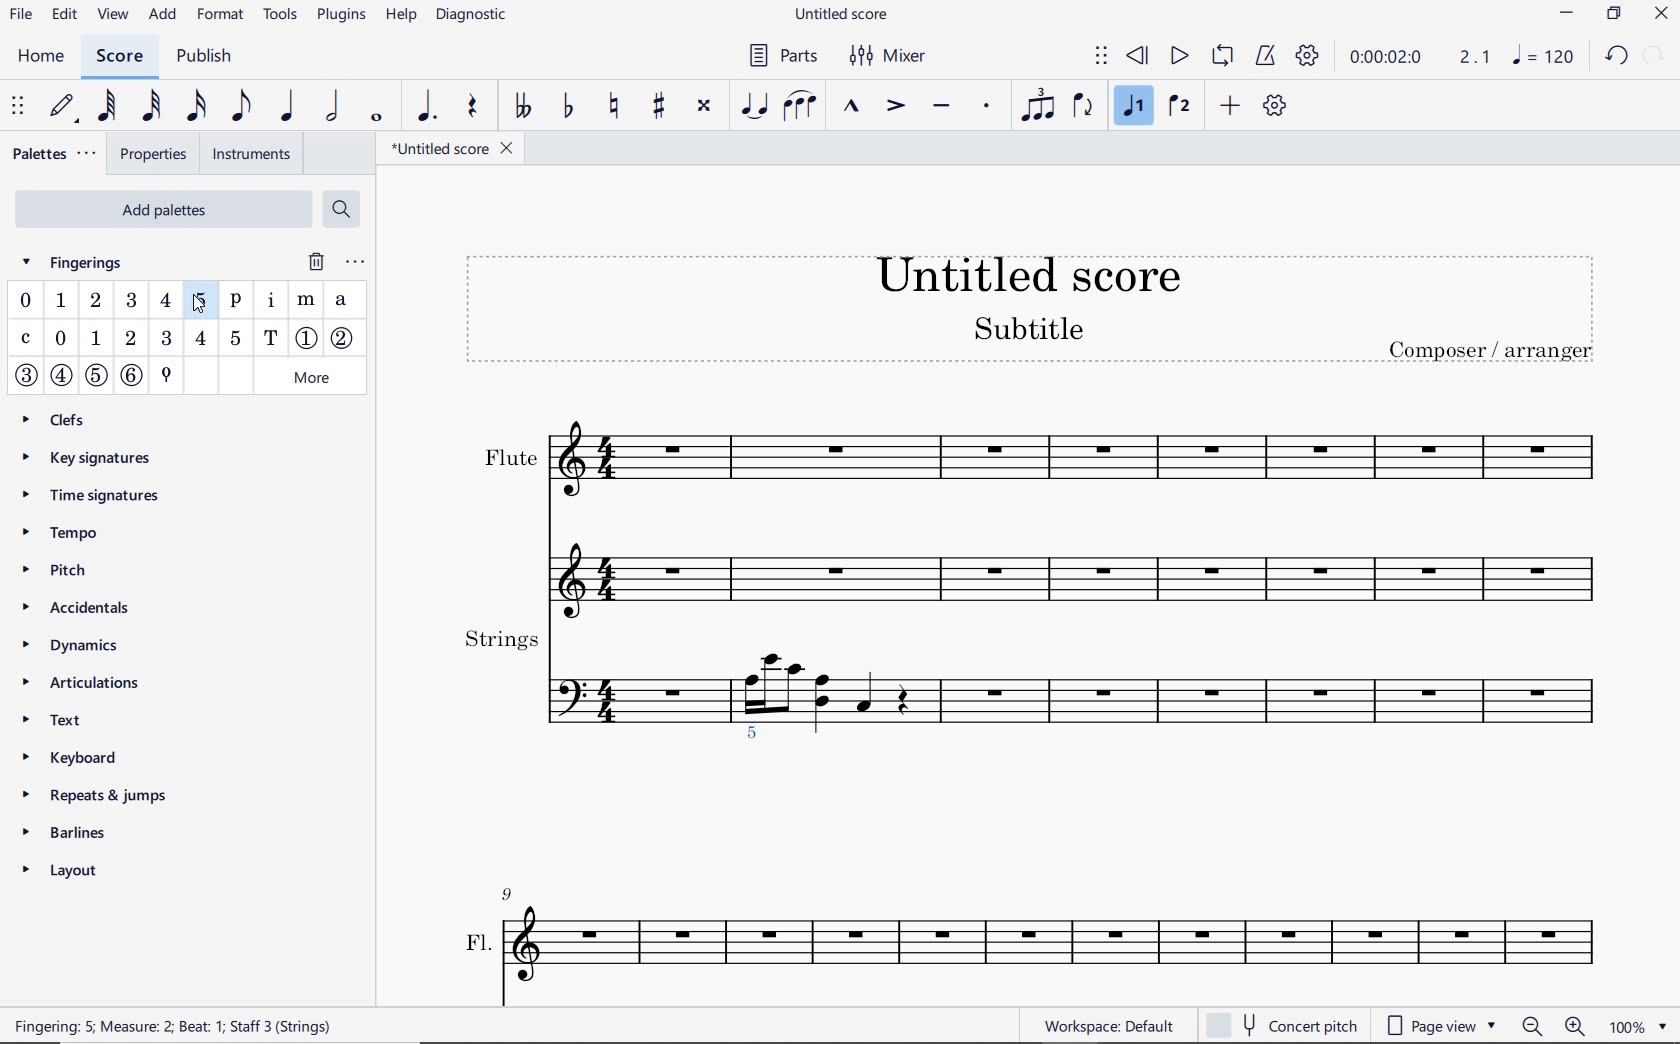 The width and height of the screenshot is (1680, 1044). What do you see at coordinates (93, 869) in the screenshot?
I see `layout` at bounding box center [93, 869].